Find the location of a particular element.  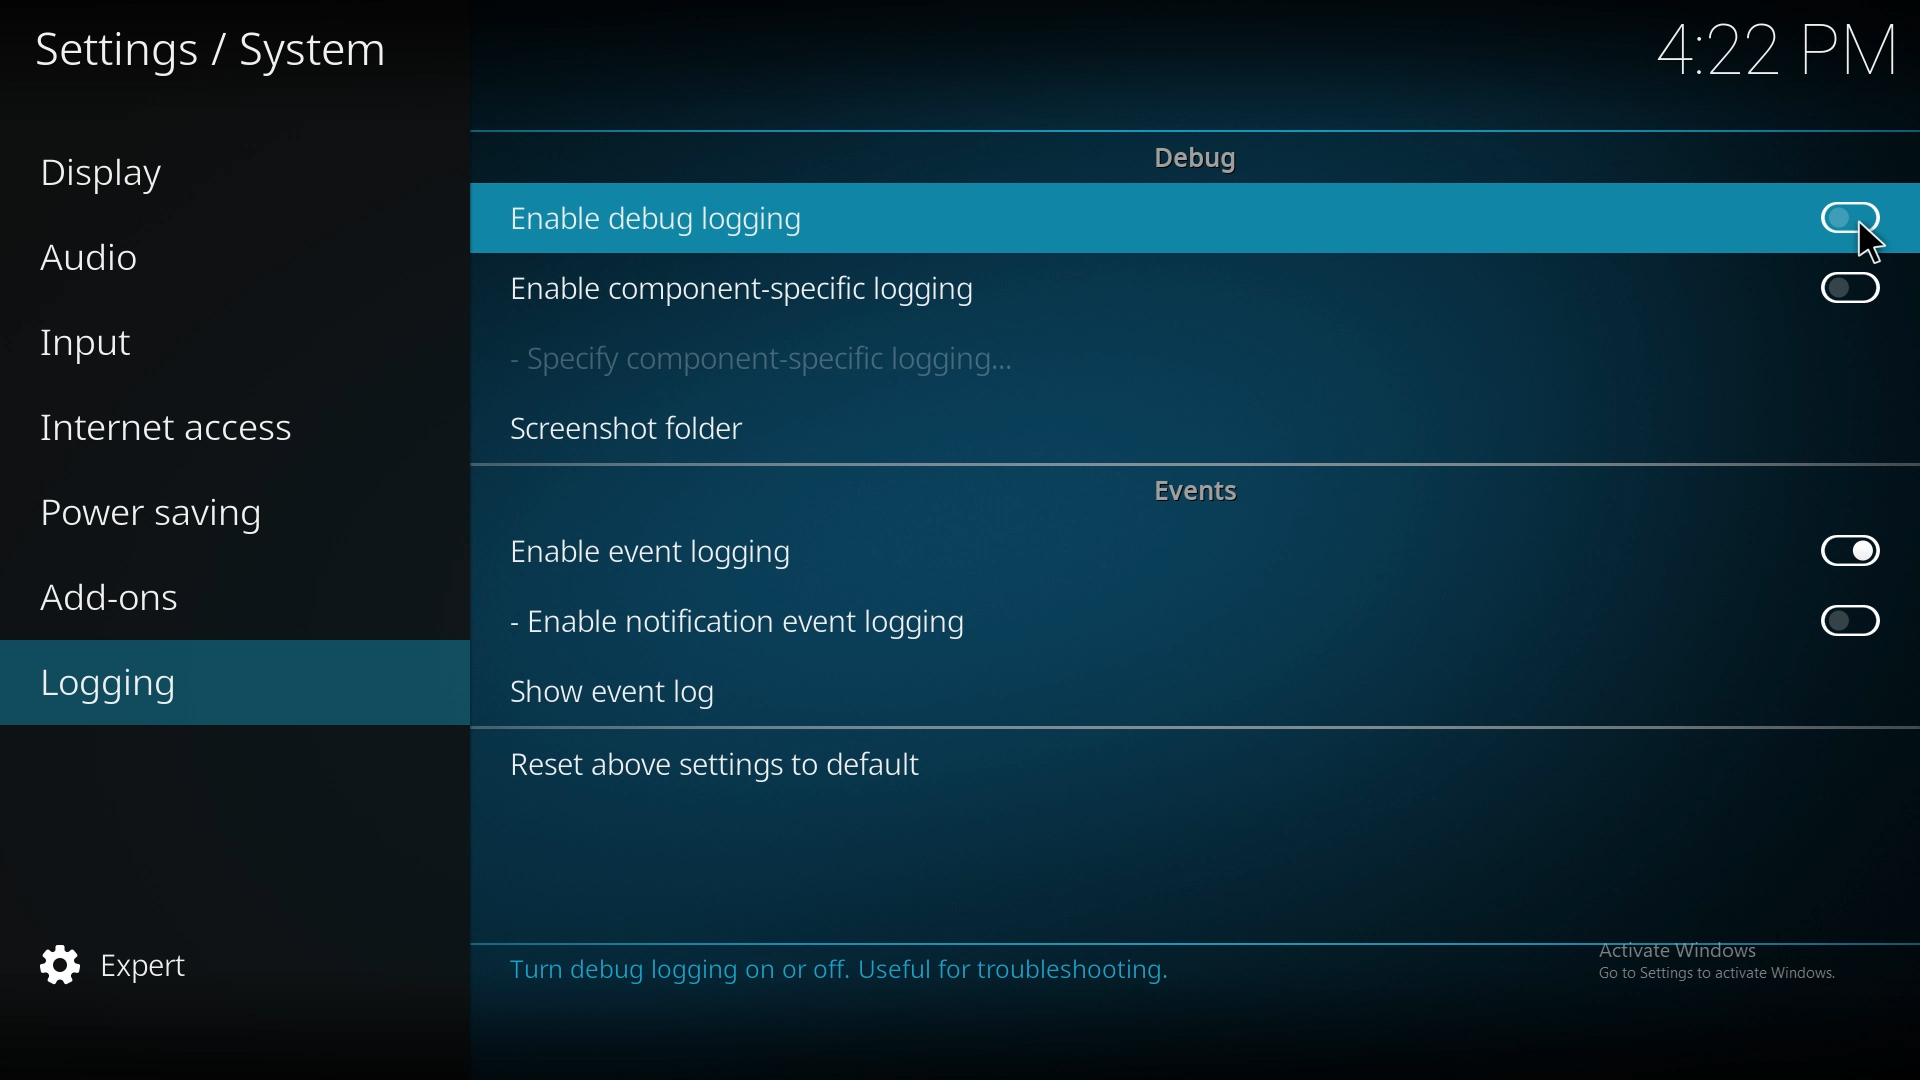

input is located at coordinates (216, 346).